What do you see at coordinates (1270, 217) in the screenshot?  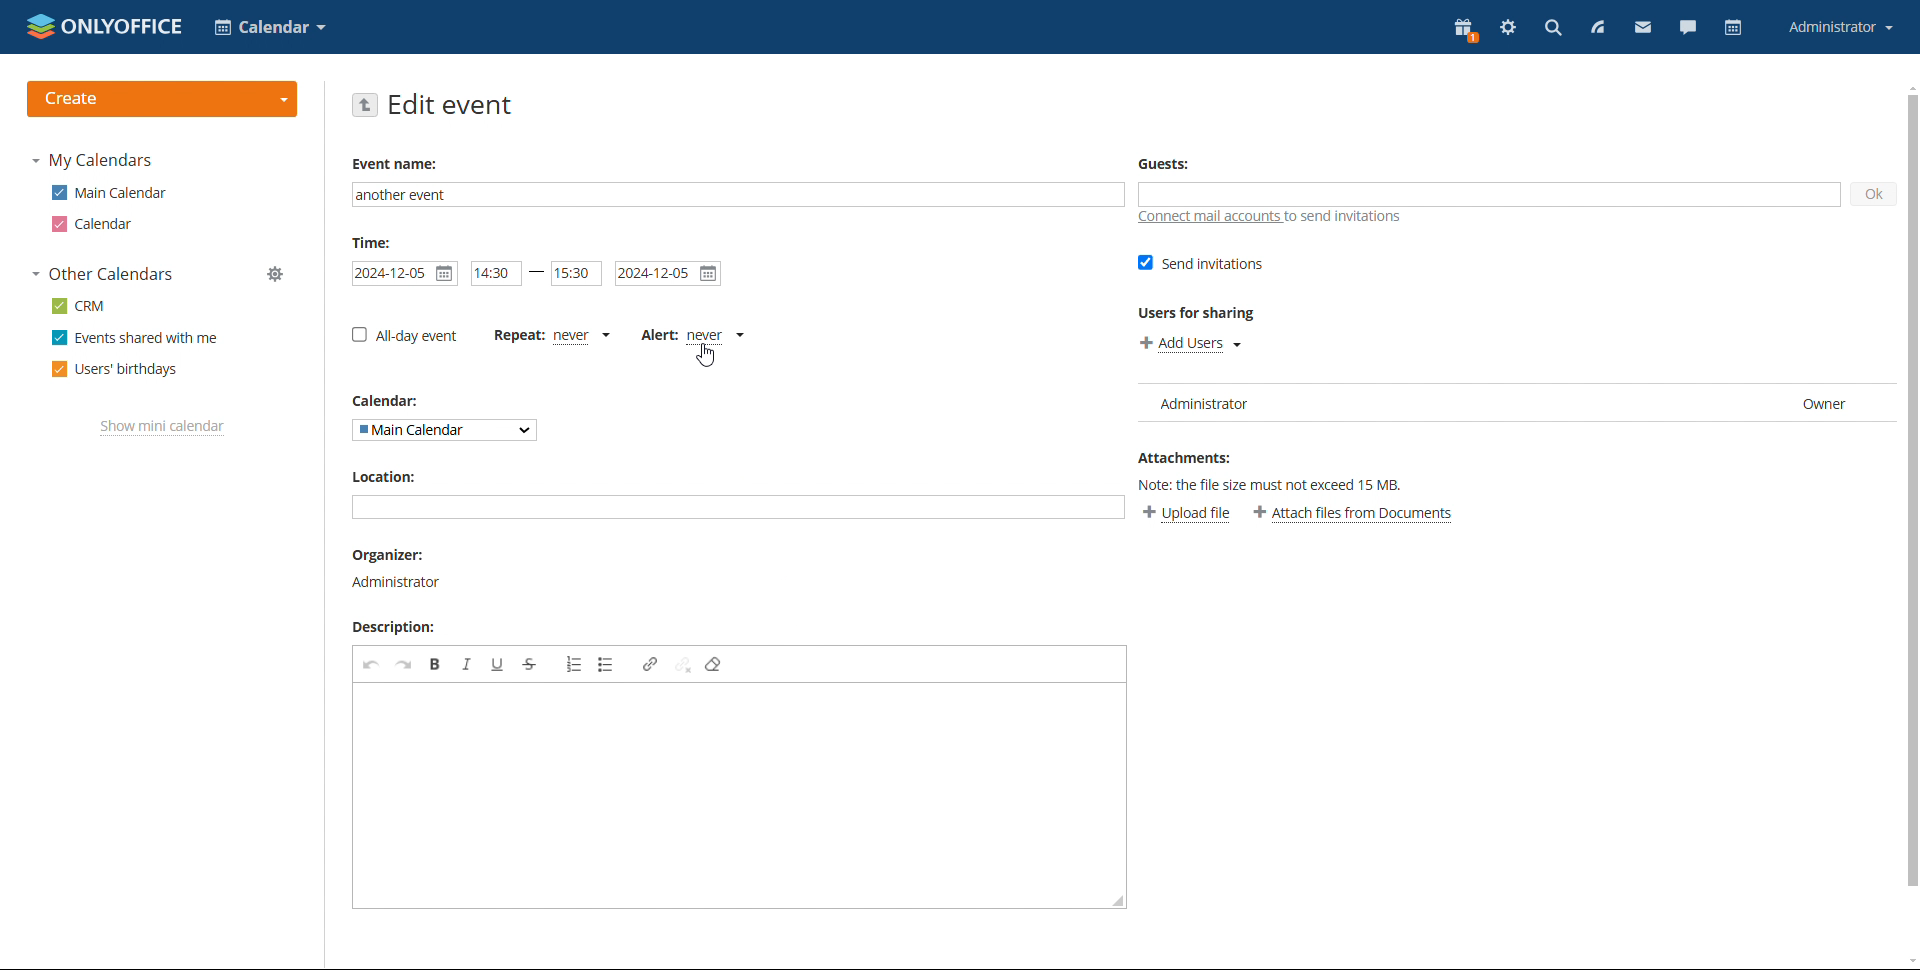 I see `connect mail accounts to send inviattion` at bounding box center [1270, 217].